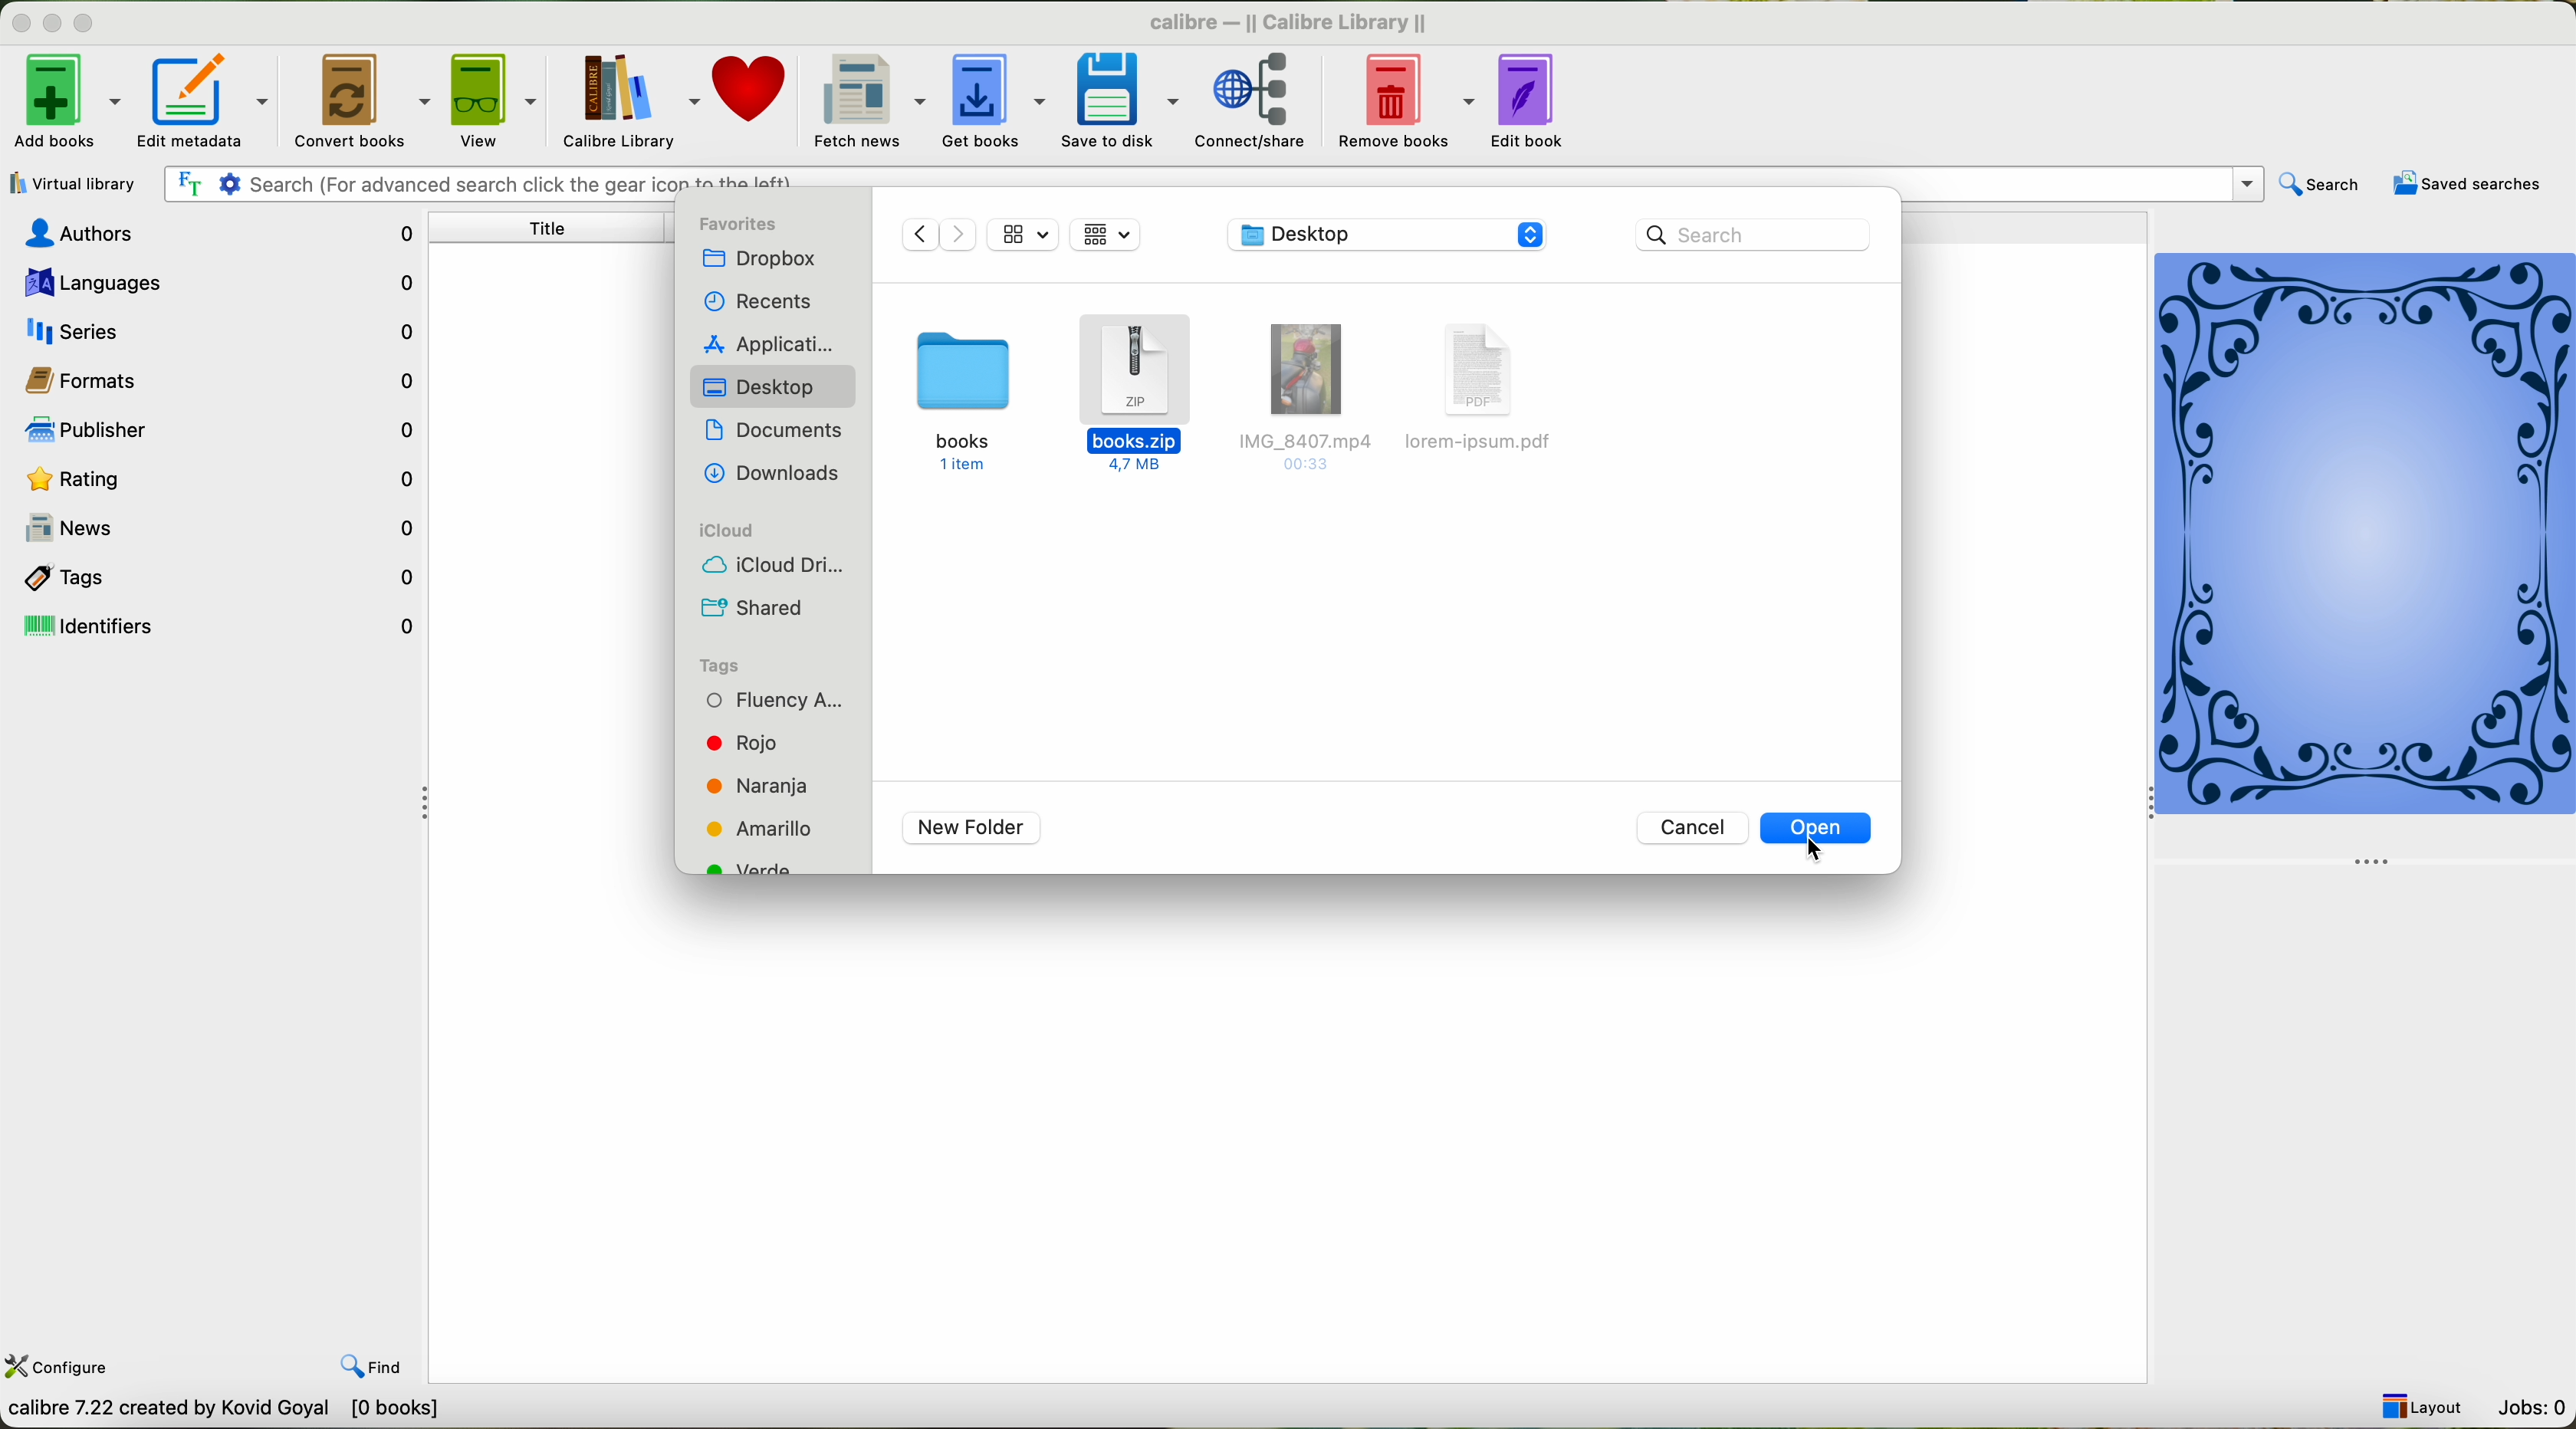 This screenshot has height=1429, width=2576. I want to click on calibre-II Callibre Library II, so click(1281, 17).